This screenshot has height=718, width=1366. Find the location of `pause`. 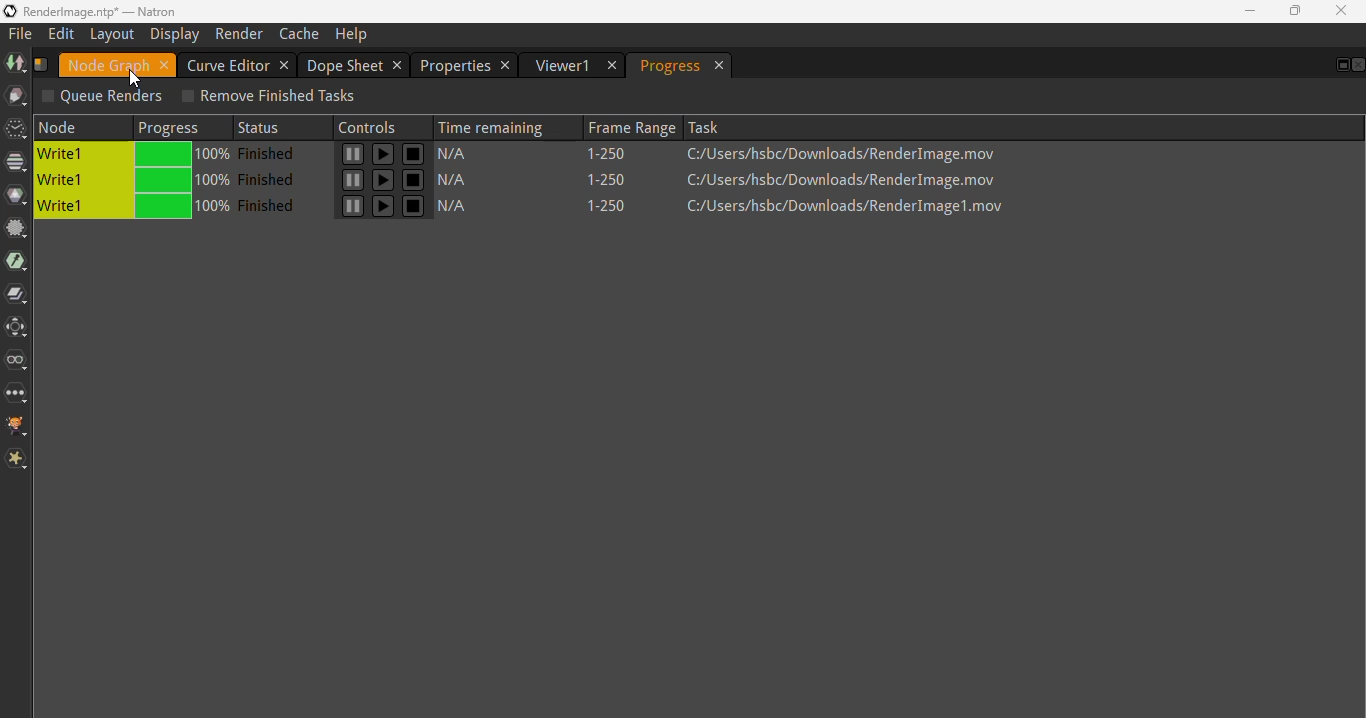

pause is located at coordinates (382, 206).